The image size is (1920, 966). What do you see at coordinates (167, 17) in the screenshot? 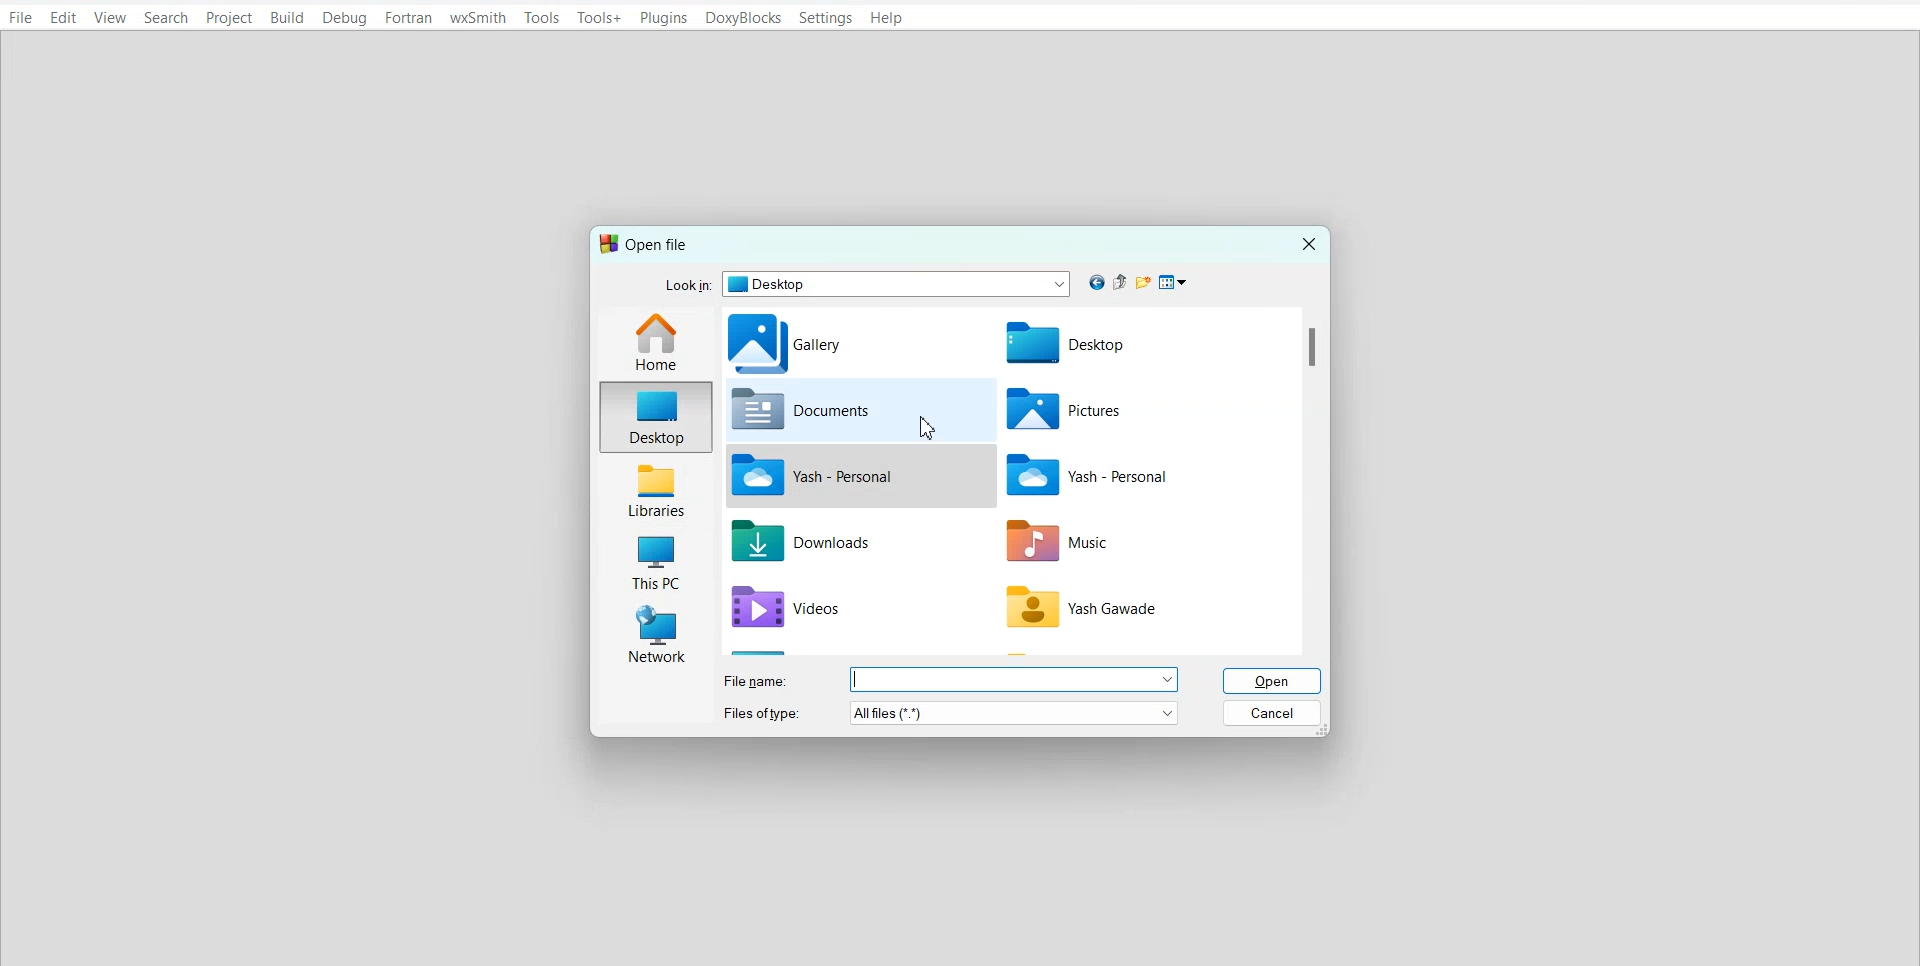
I see `Search` at bounding box center [167, 17].